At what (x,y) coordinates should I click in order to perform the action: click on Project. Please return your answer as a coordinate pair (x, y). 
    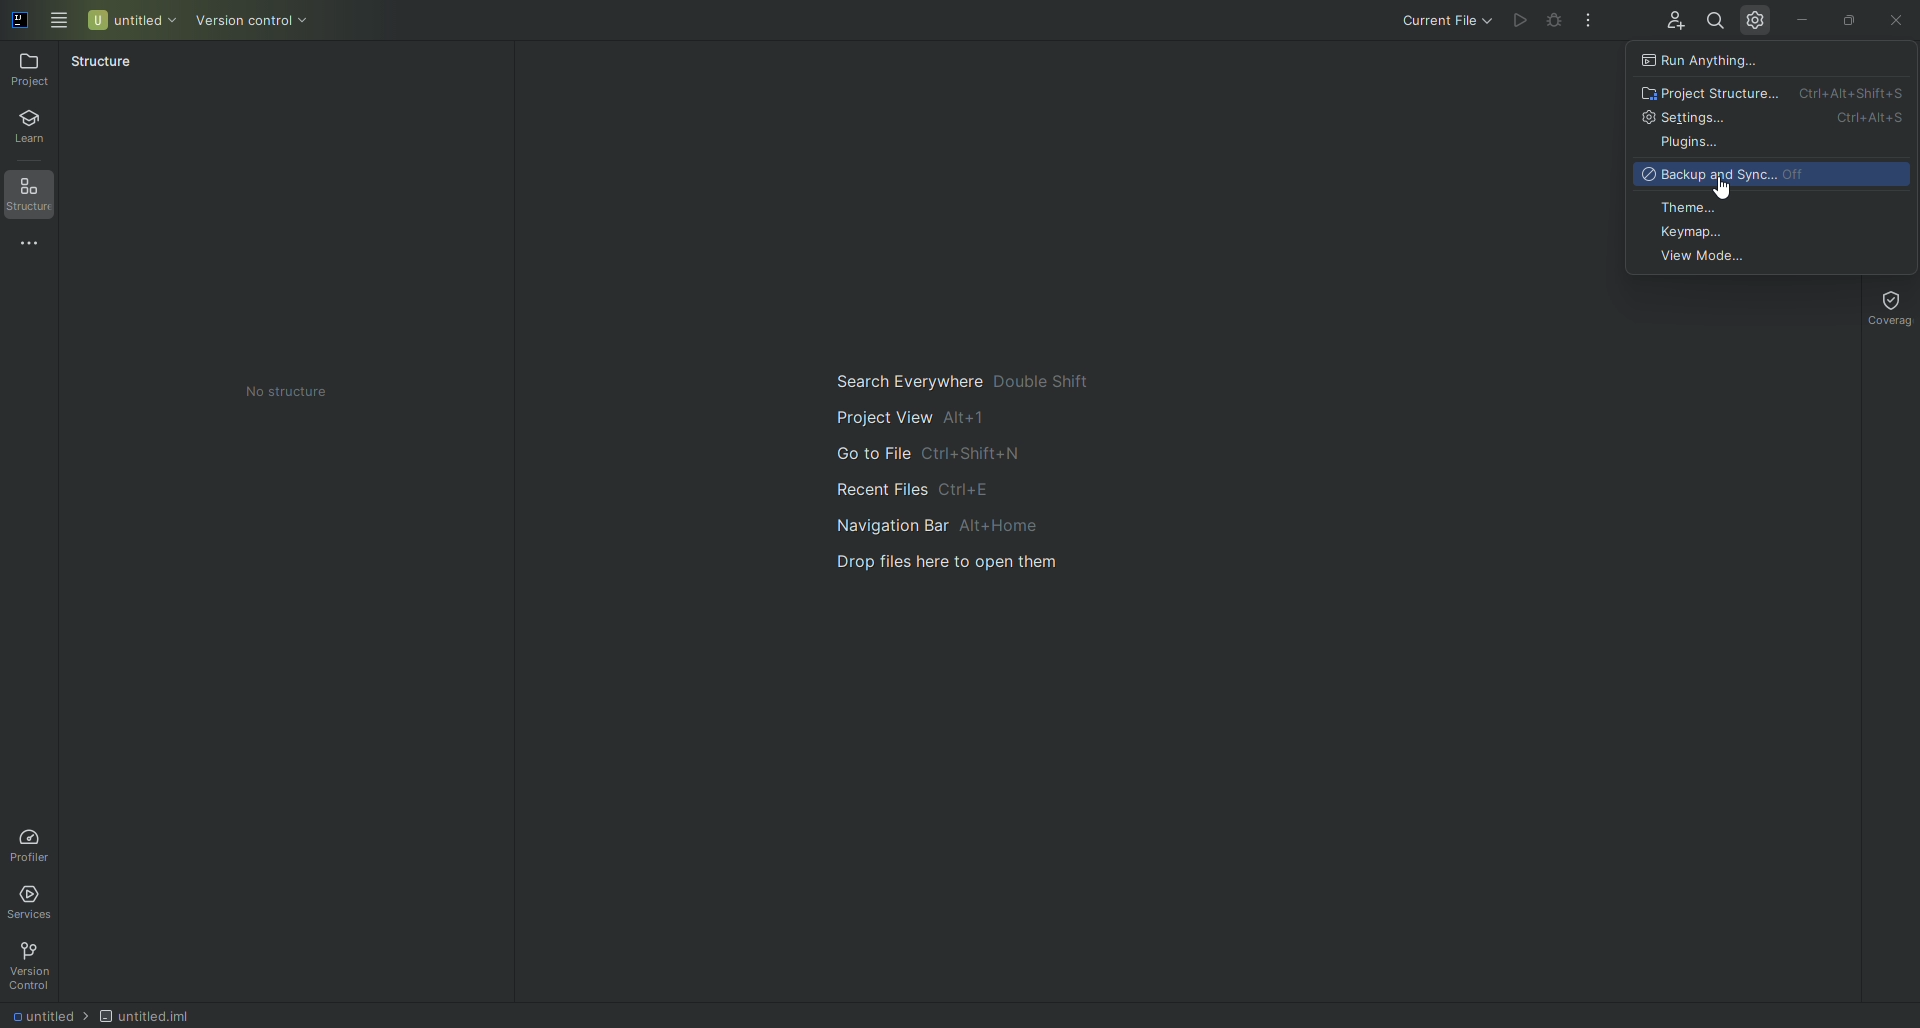
    Looking at the image, I should click on (33, 69).